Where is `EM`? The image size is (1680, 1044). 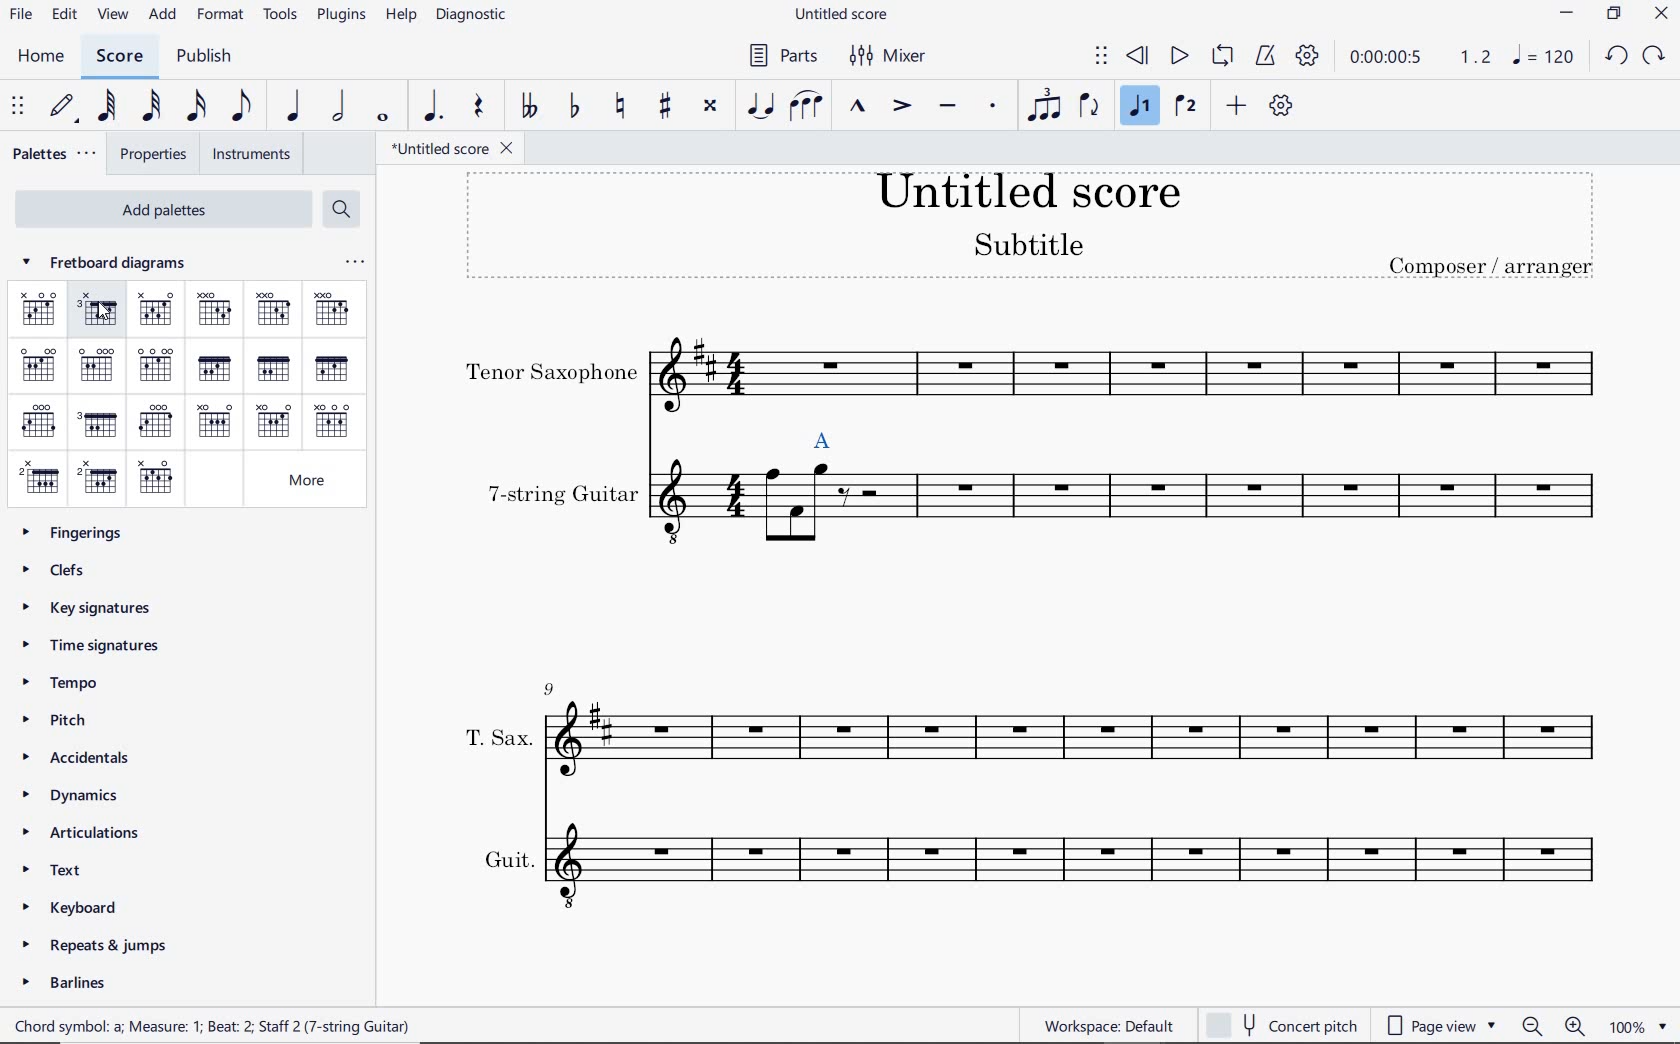
EM is located at coordinates (96, 364).